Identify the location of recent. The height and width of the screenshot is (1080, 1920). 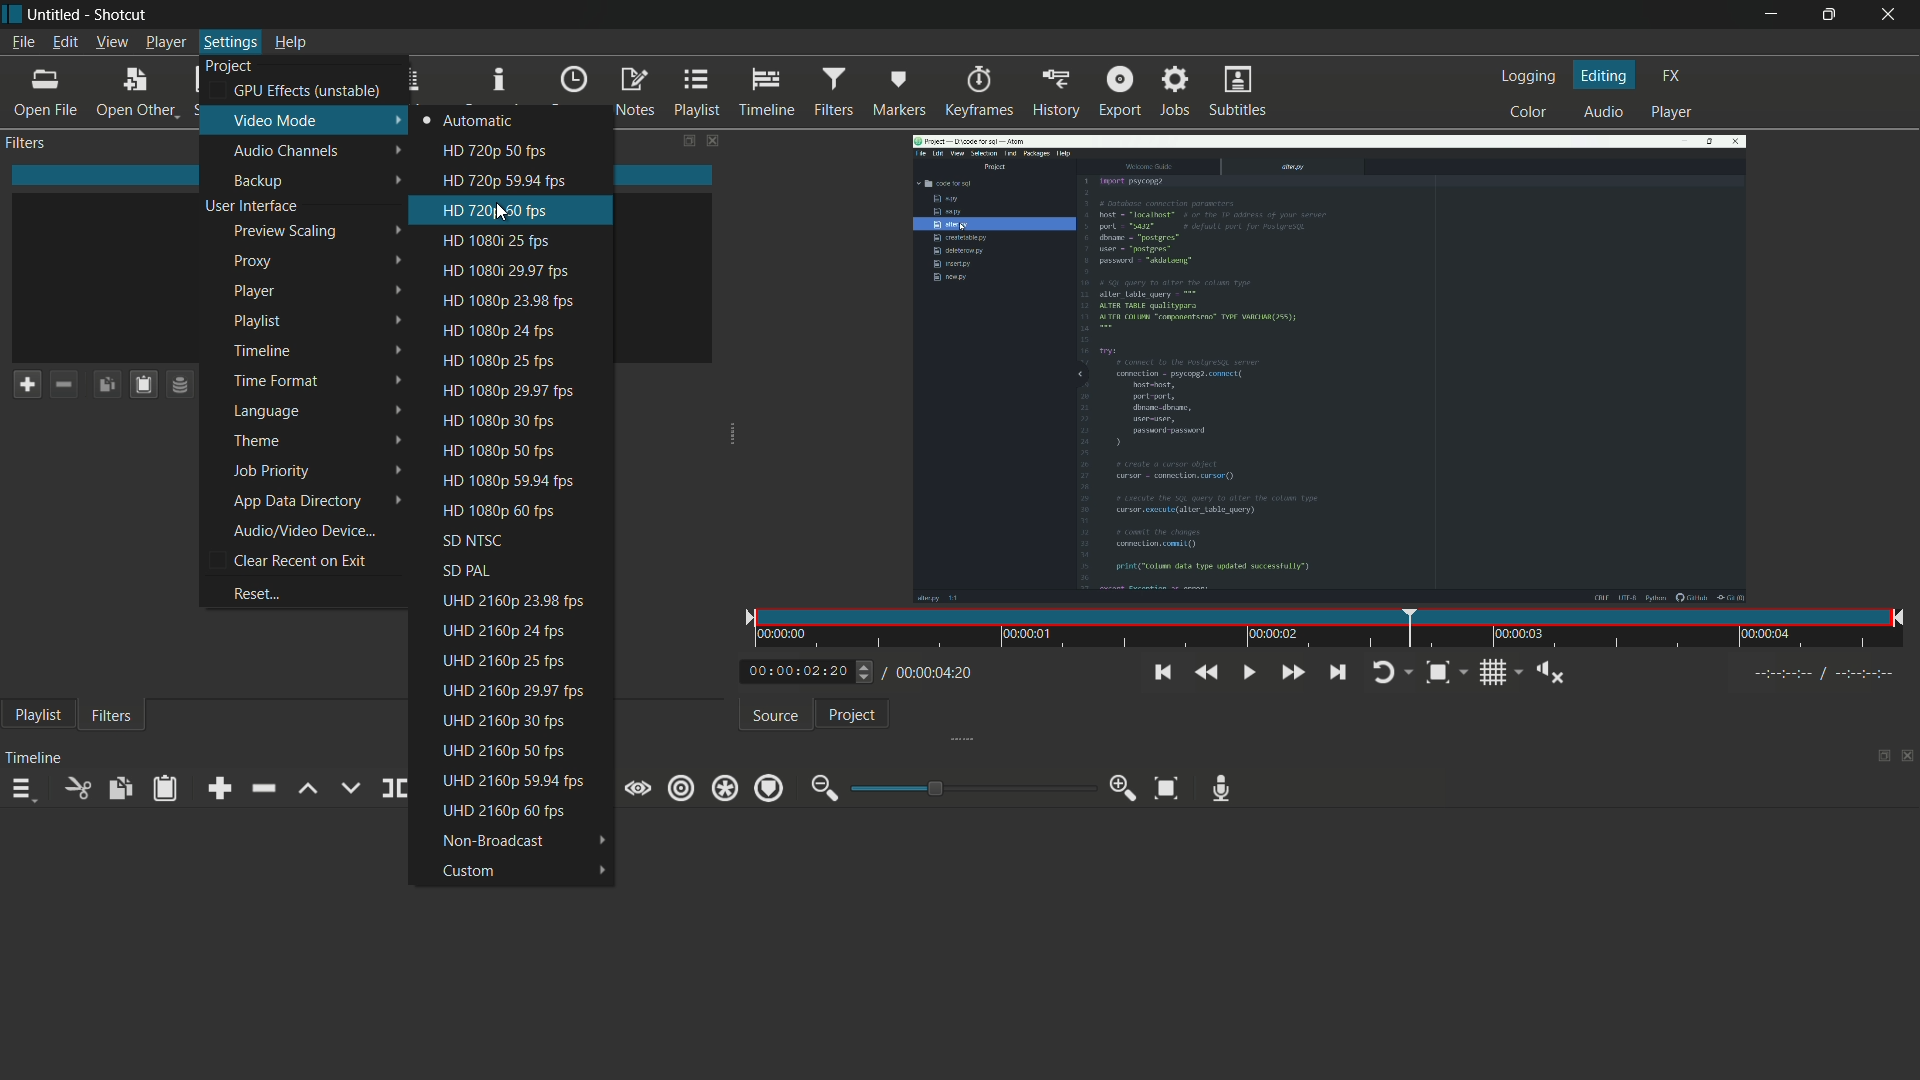
(573, 85).